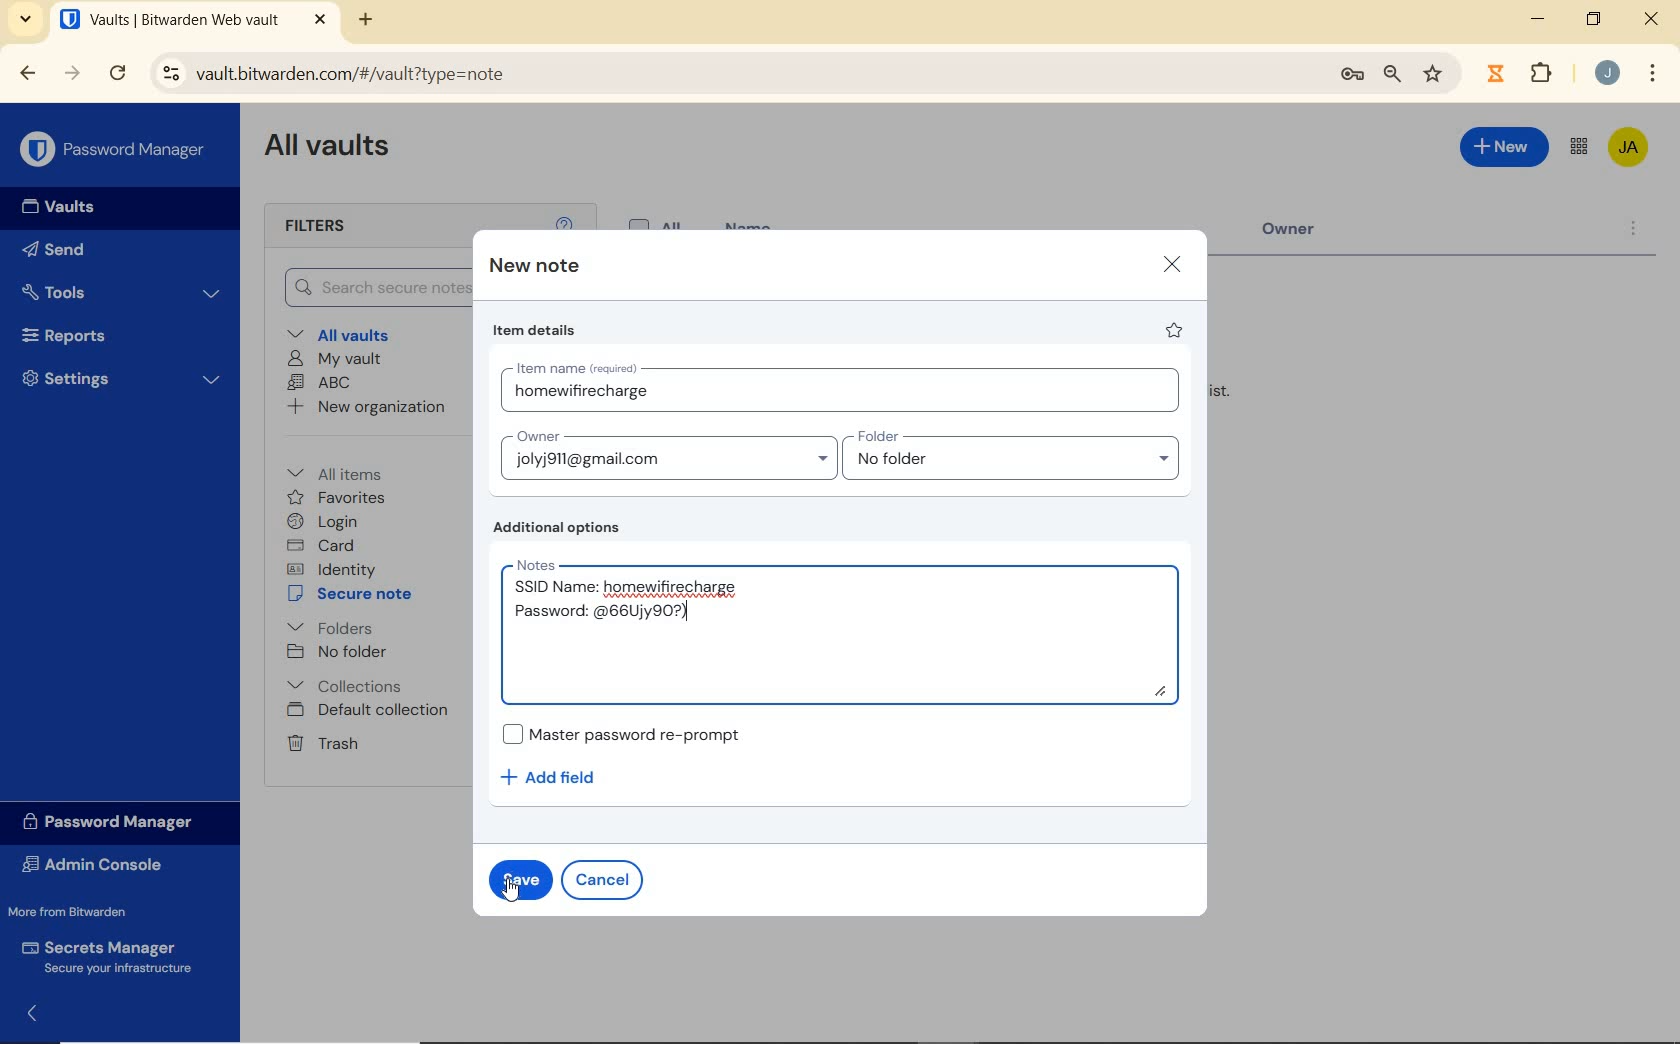  Describe the element at coordinates (334, 360) in the screenshot. I see `My Vault` at that location.